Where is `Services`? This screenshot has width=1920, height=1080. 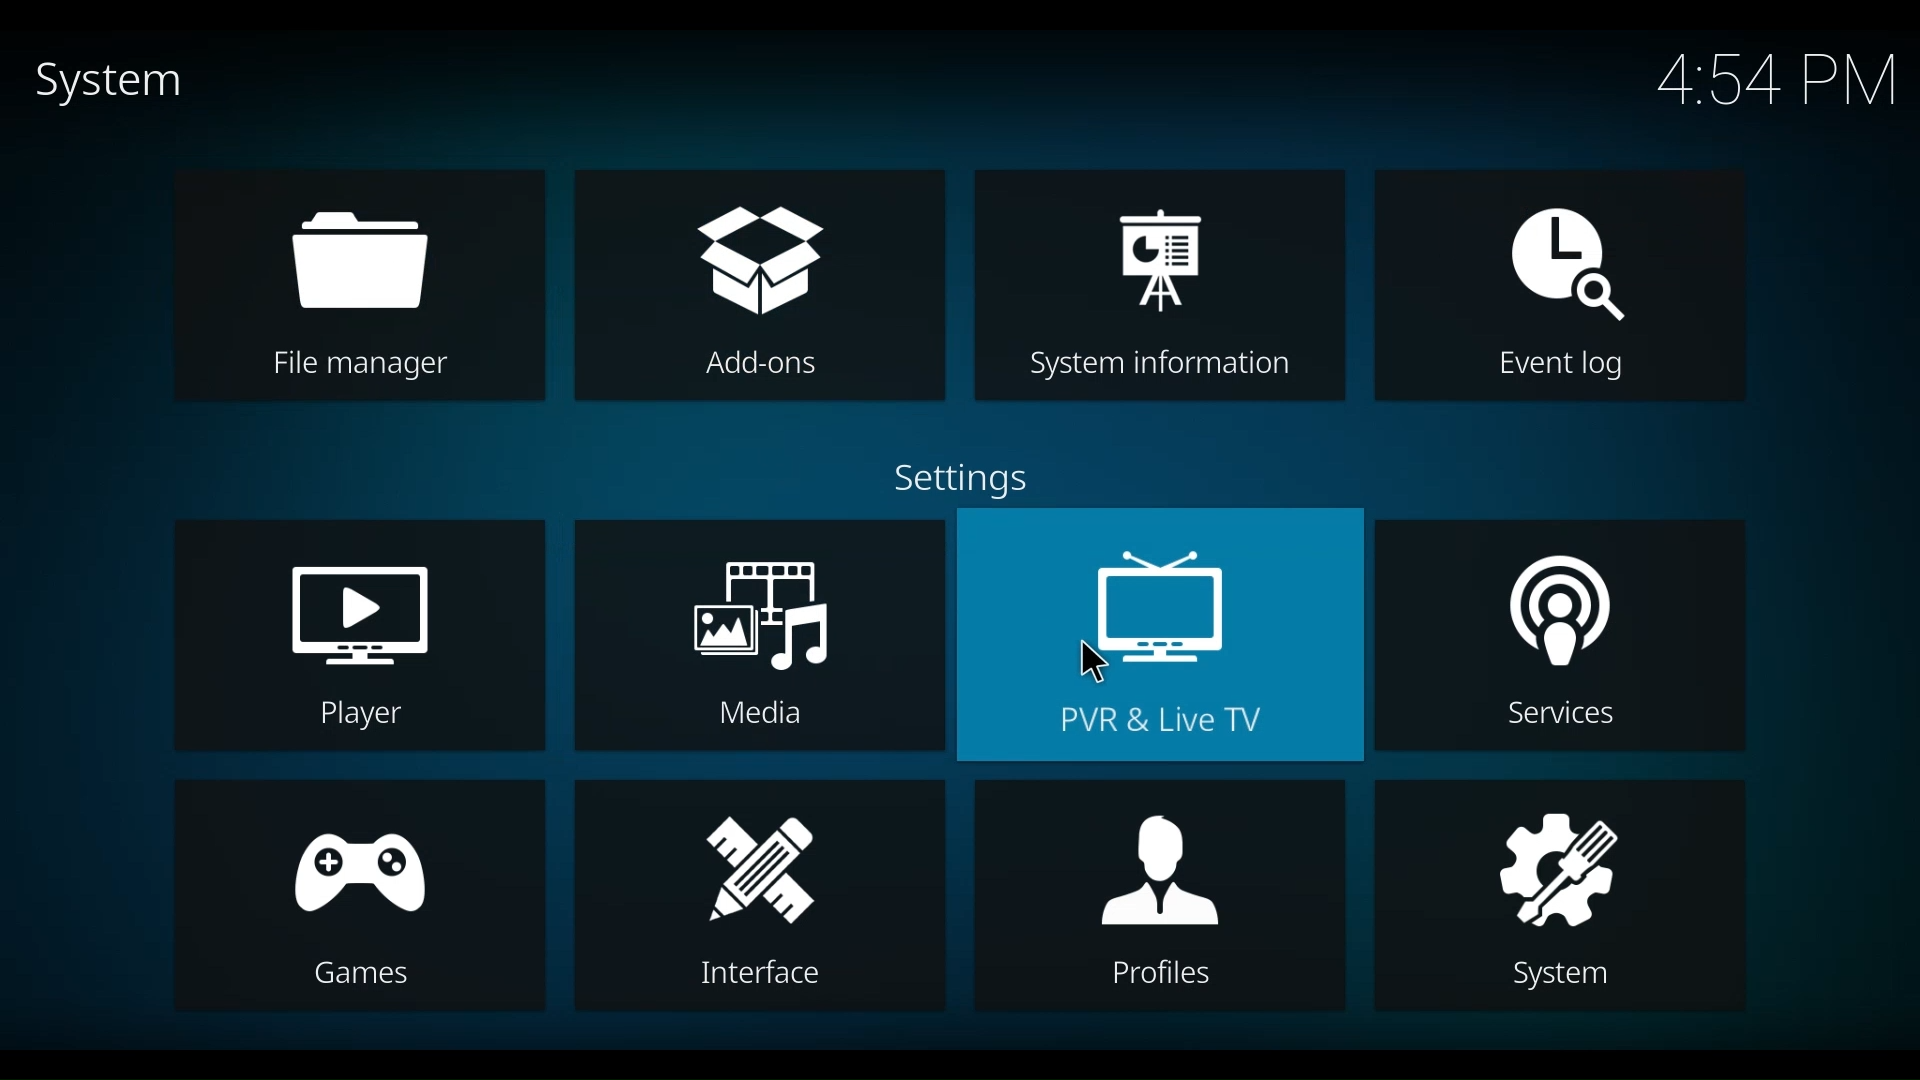 Services is located at coordinates (1557, 635).